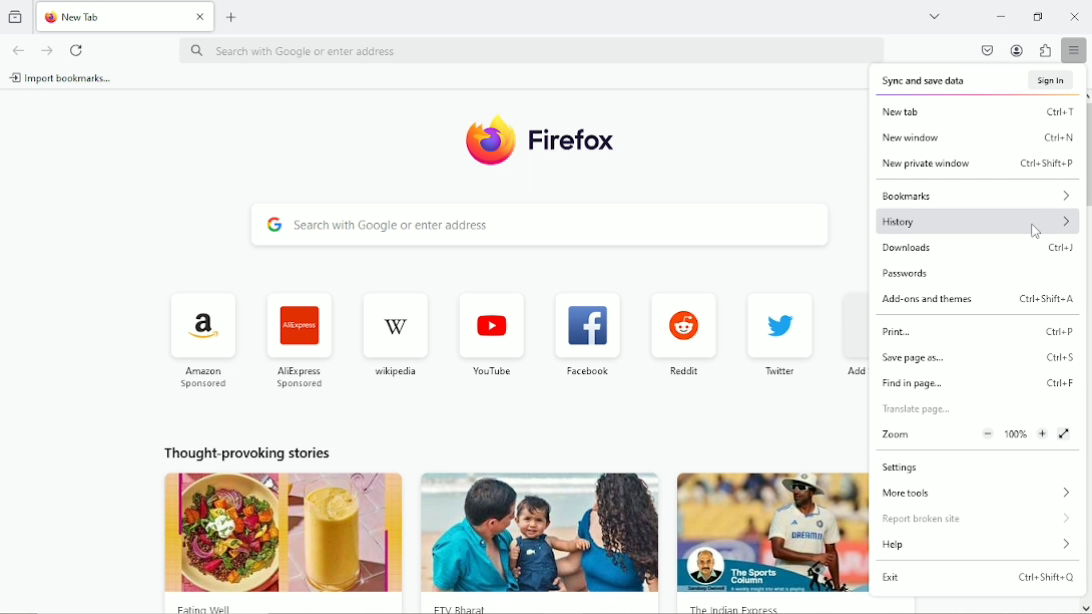 Image resolution: width=1092 pixels, height=614 pixels. Describe the element at coordinates (580, 327) in the screenshot. I see `icon` at that location.